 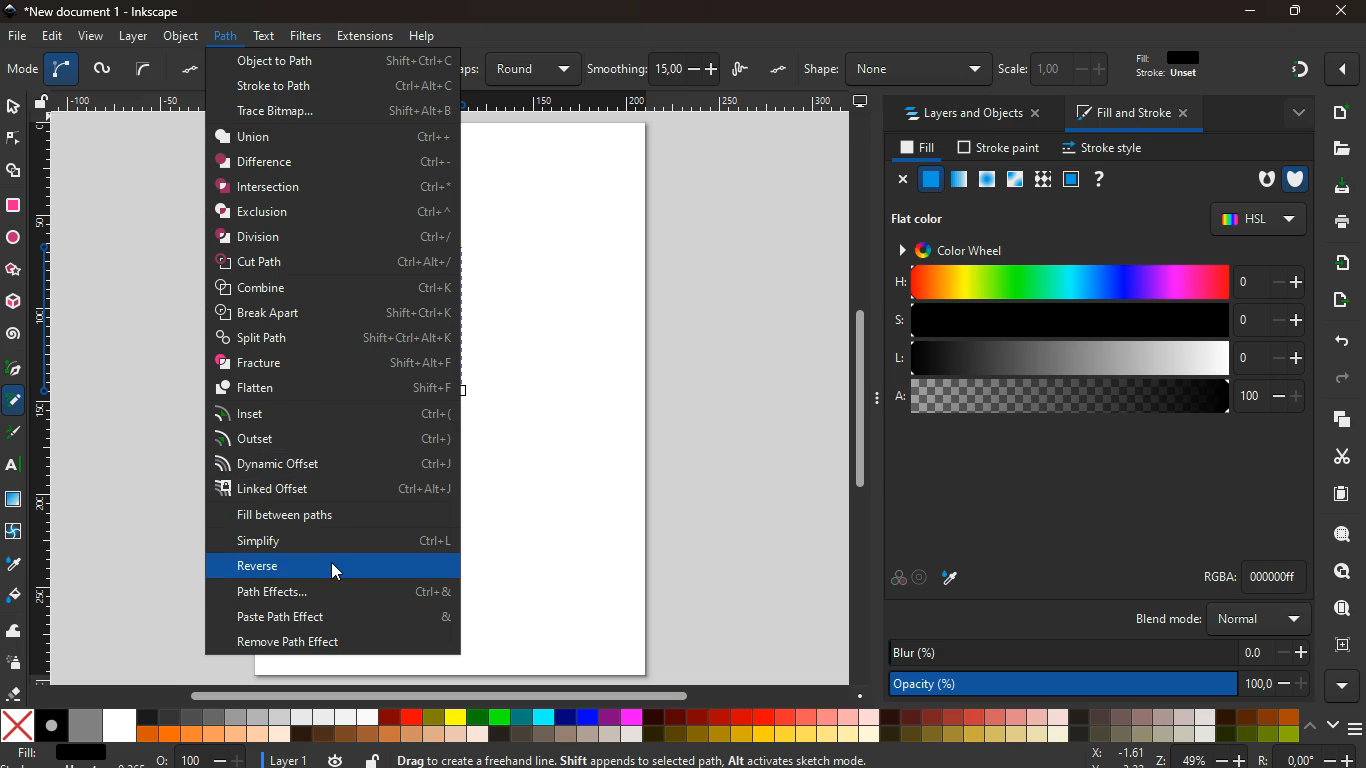 What do you see at coordinates (919, 149) in the screenshot?
I see `fill` at bounding box center [919, 149].